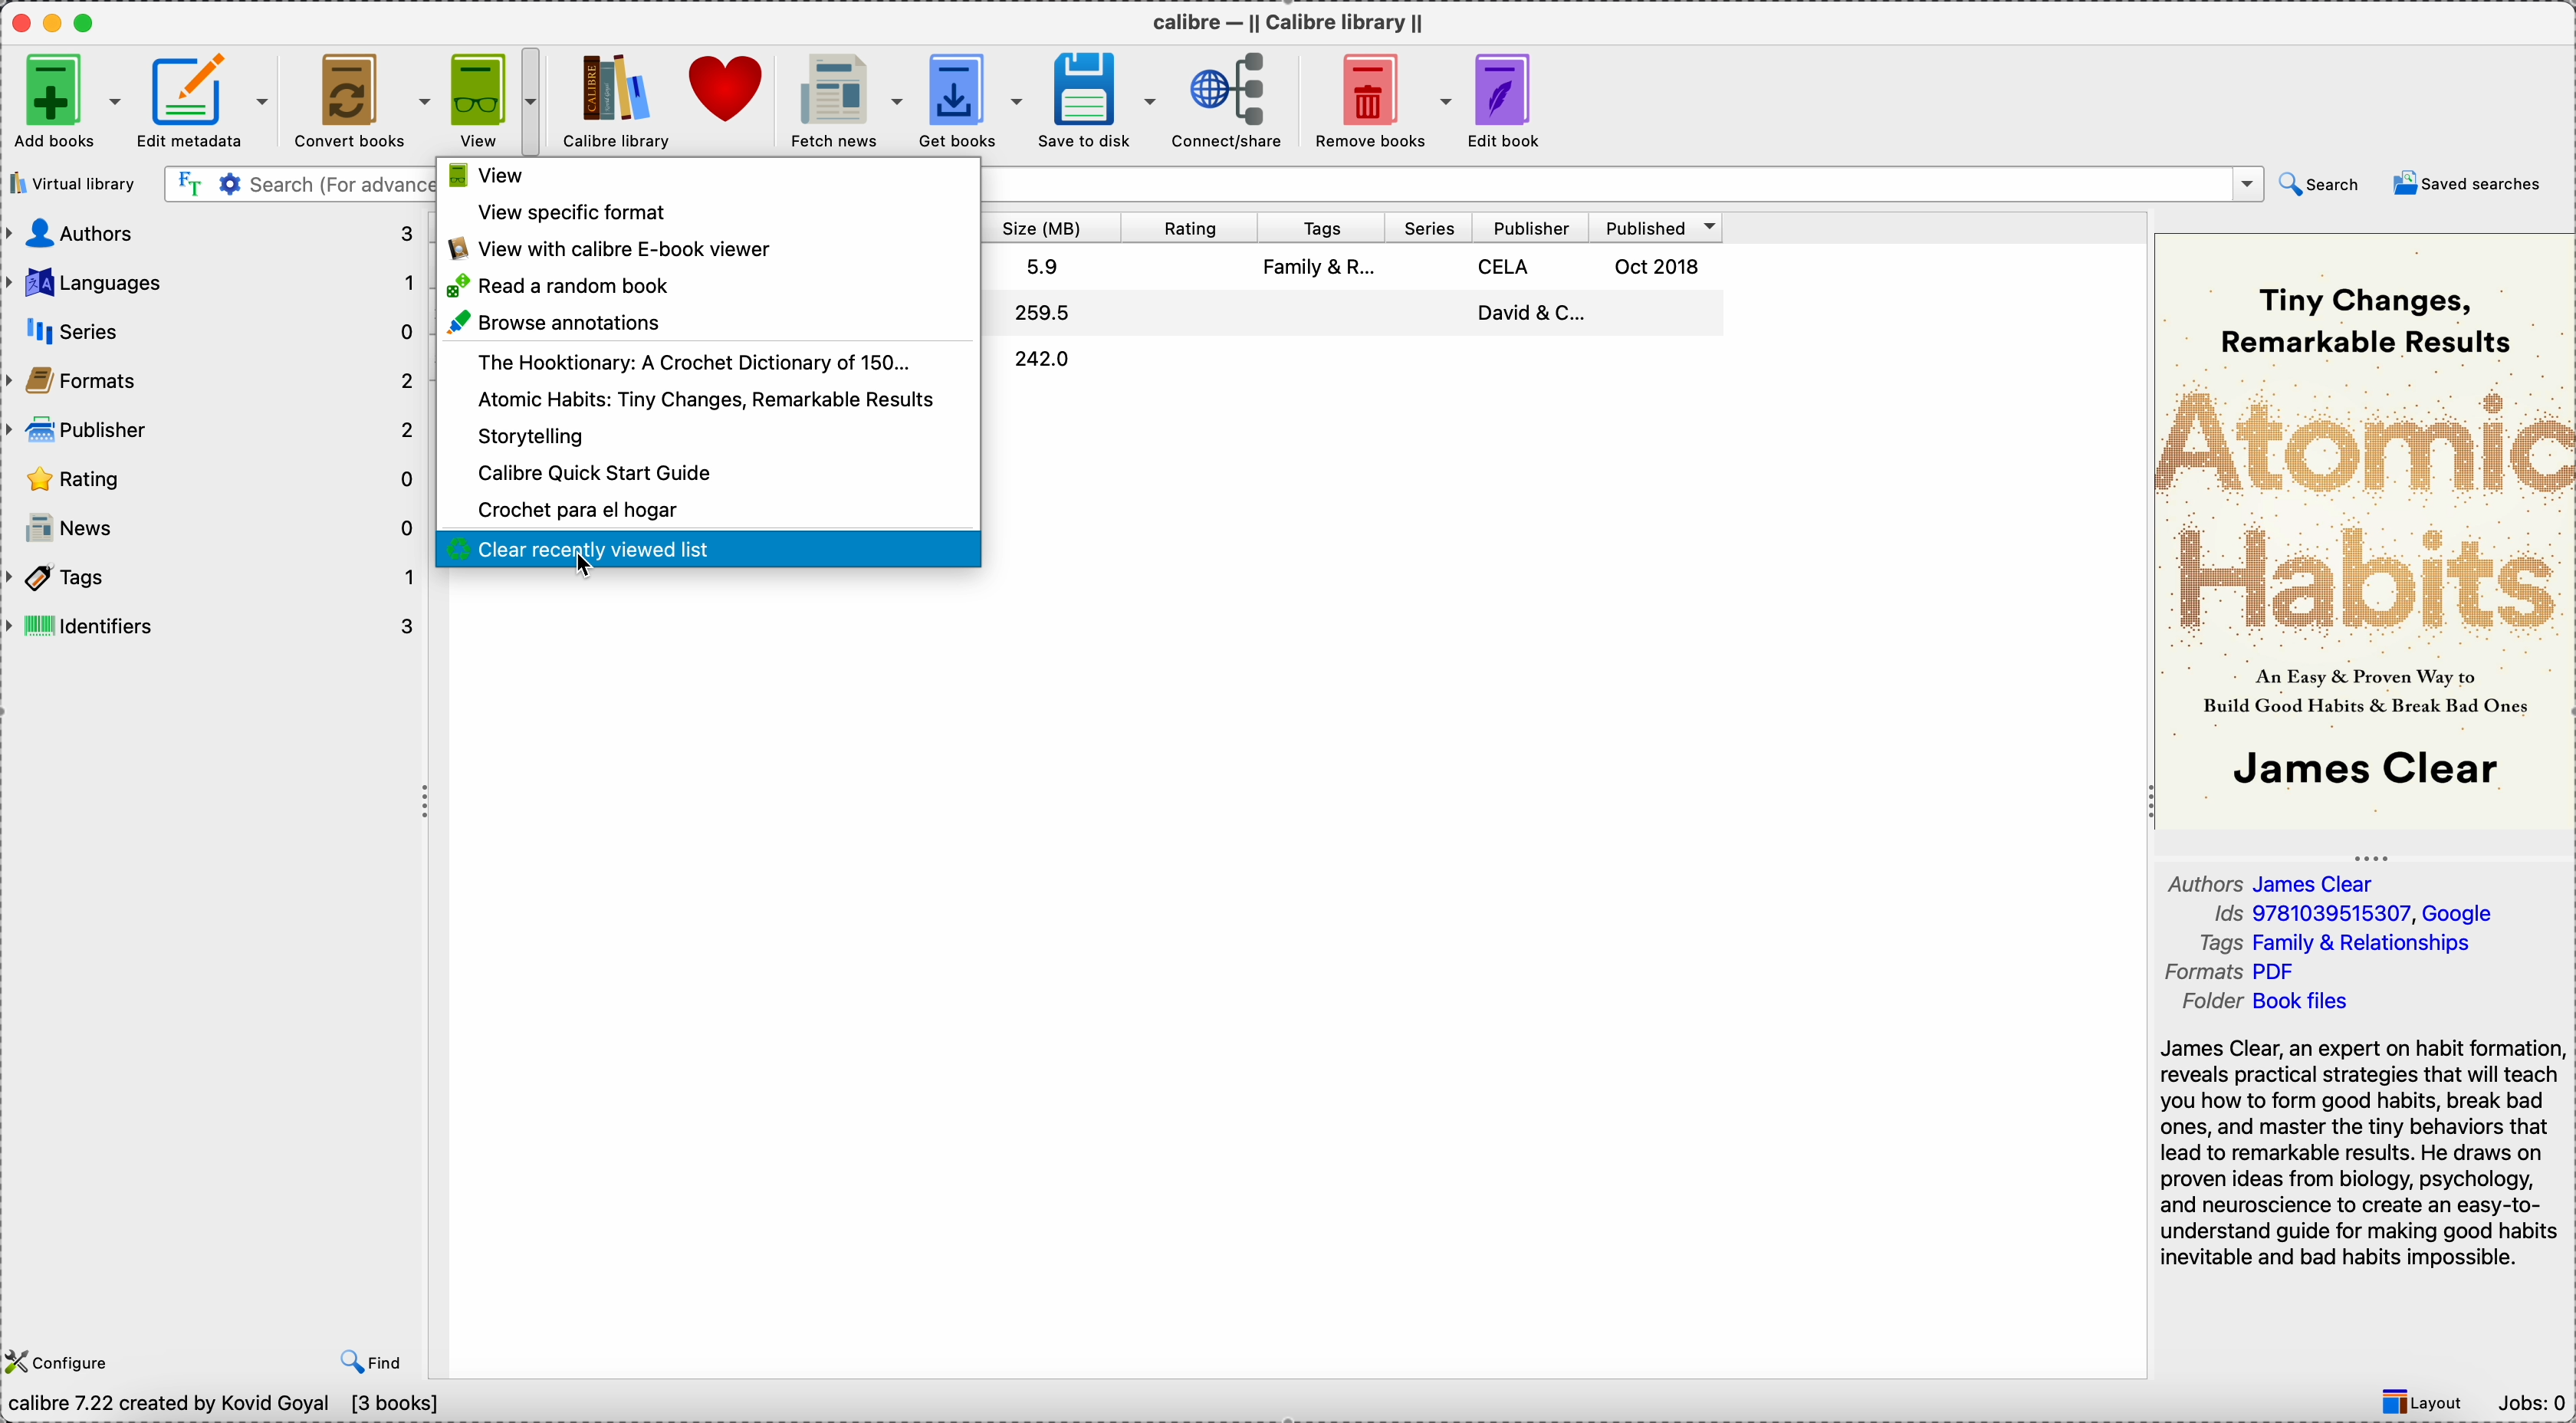  What do you see at coordinates (708, 552) in the screenshot?
I see `click on clear recently viewed list` at bounding box center [708, 552].